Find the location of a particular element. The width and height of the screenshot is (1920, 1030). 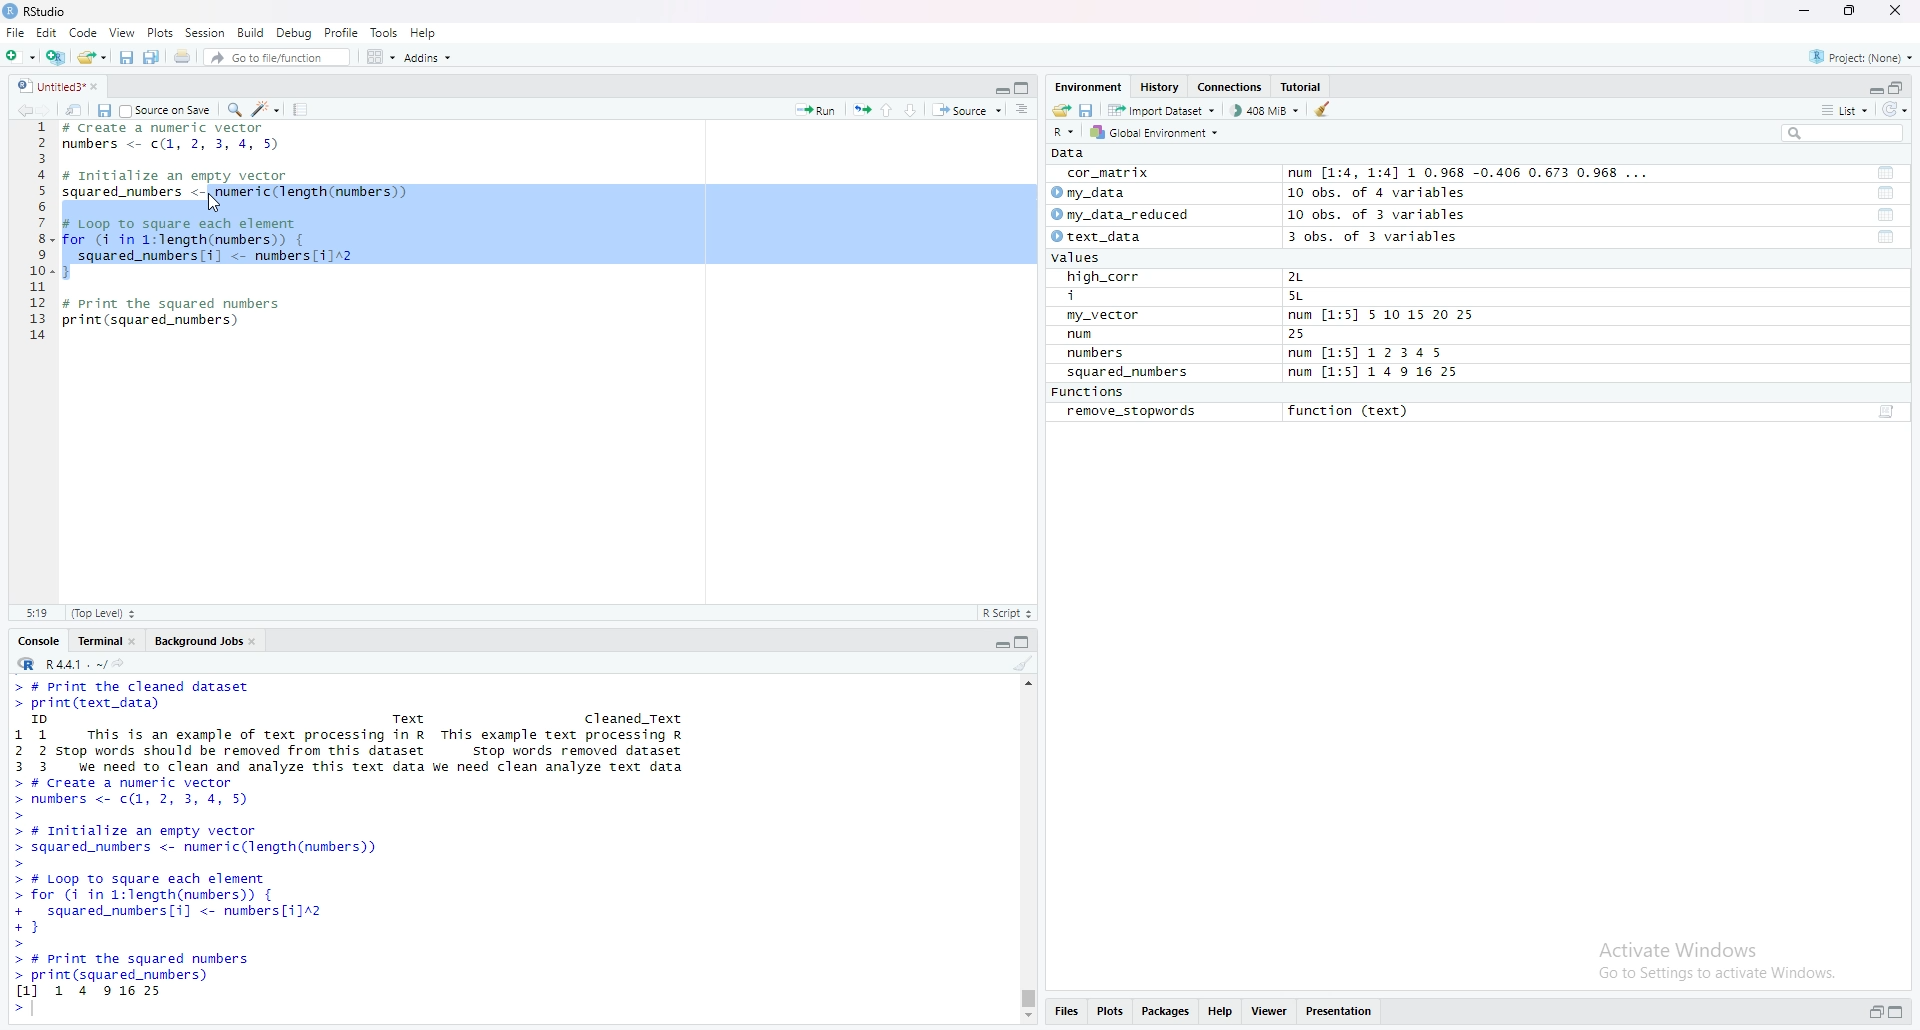

Save All open documents is located at coordinates (152, 55).